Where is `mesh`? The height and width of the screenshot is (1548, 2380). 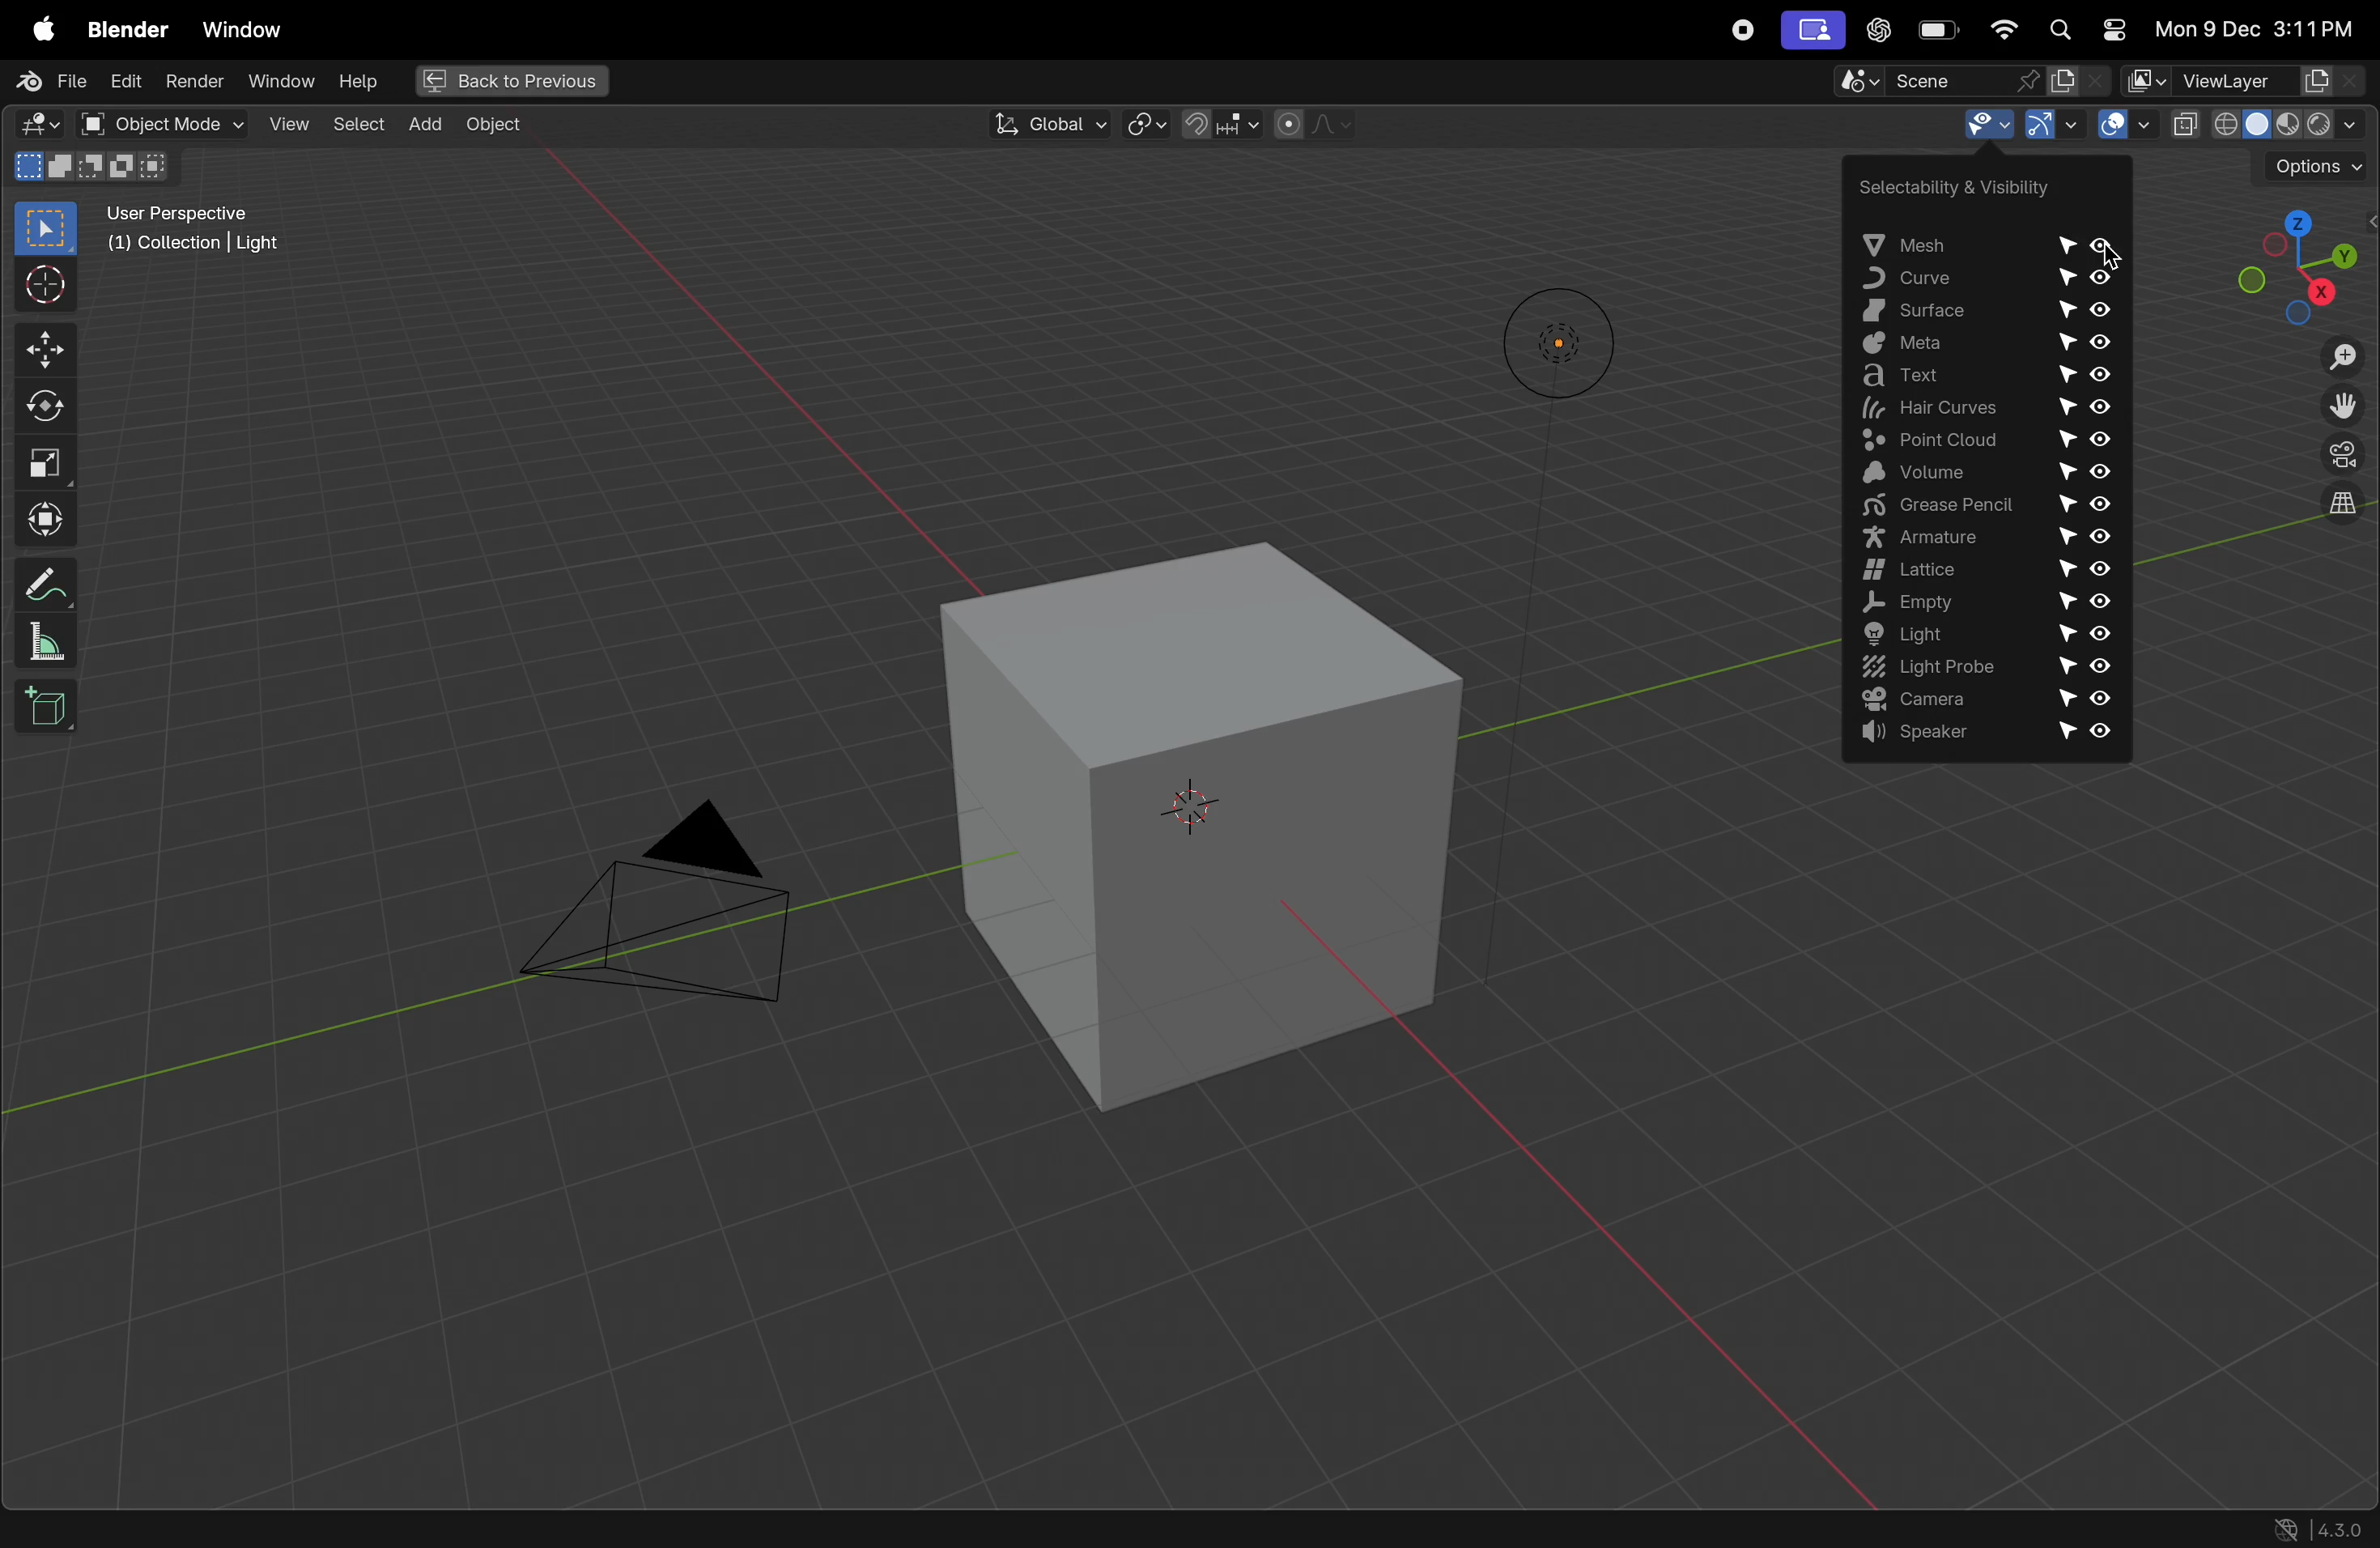
mesh is located at coordinates (1977, 242).